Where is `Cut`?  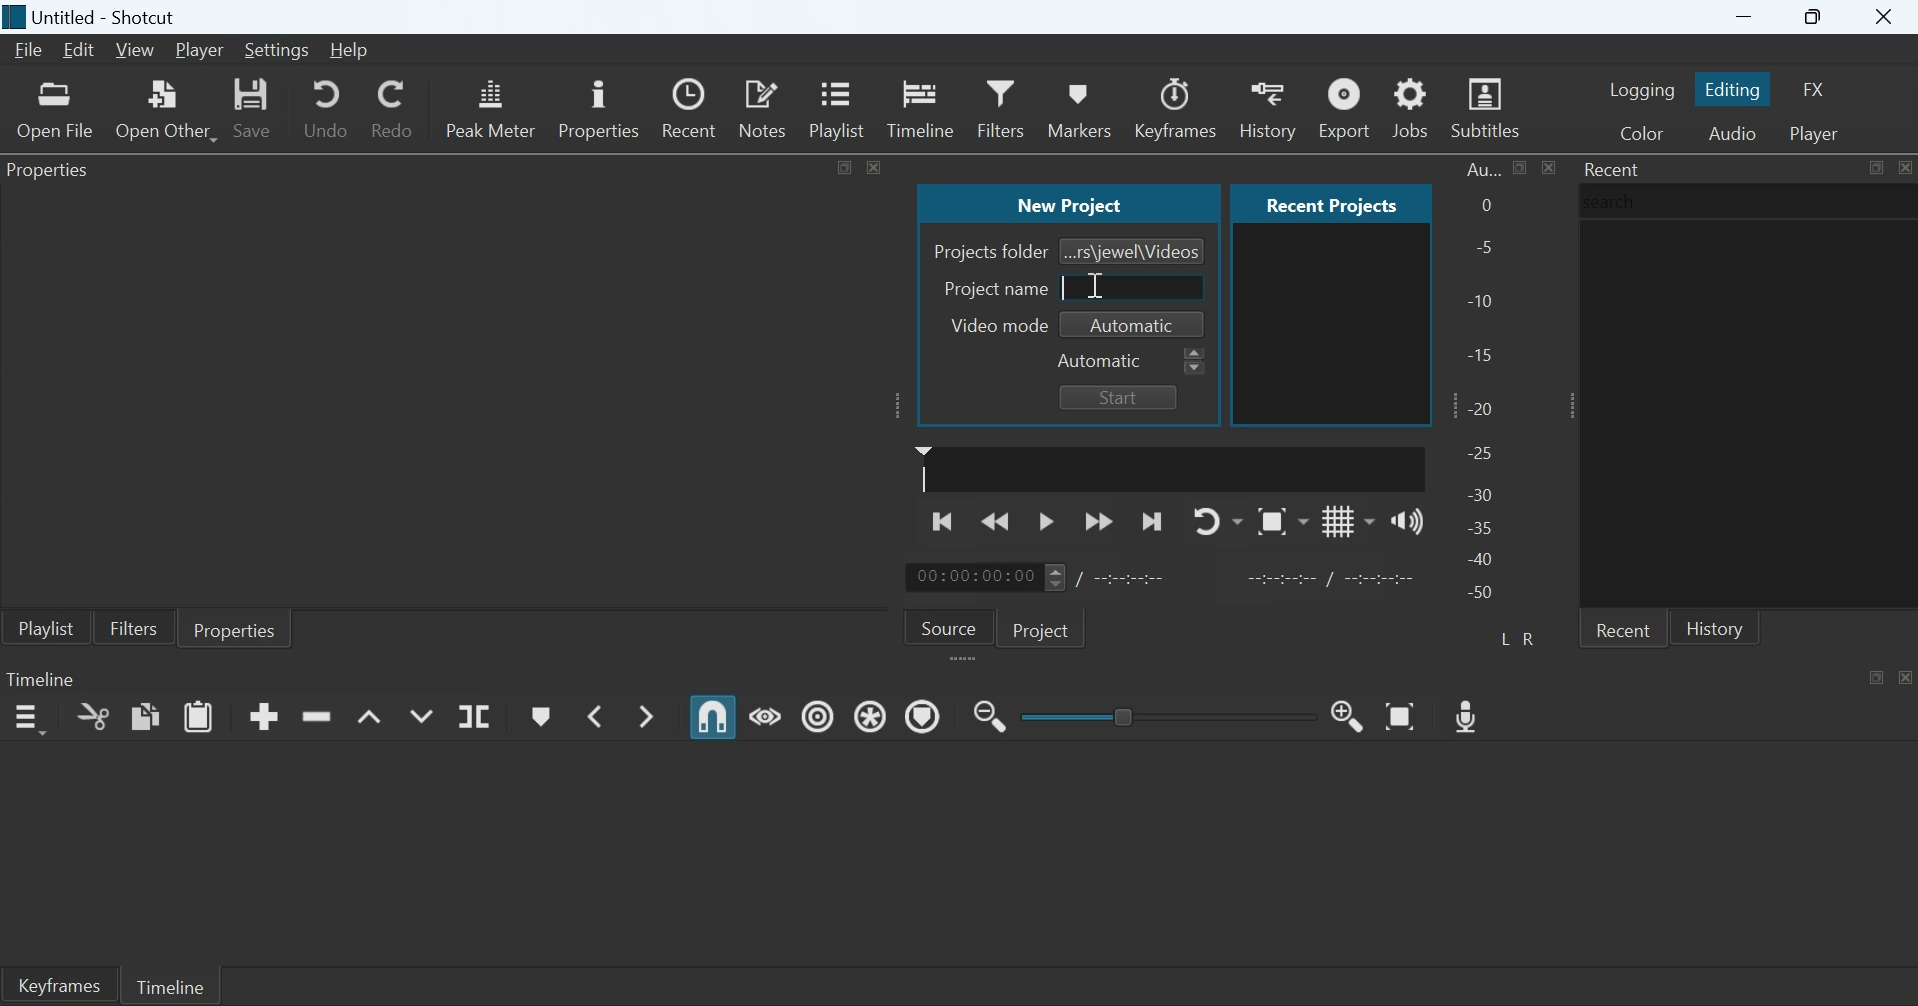
Cut is located at coordinates (93, 716).